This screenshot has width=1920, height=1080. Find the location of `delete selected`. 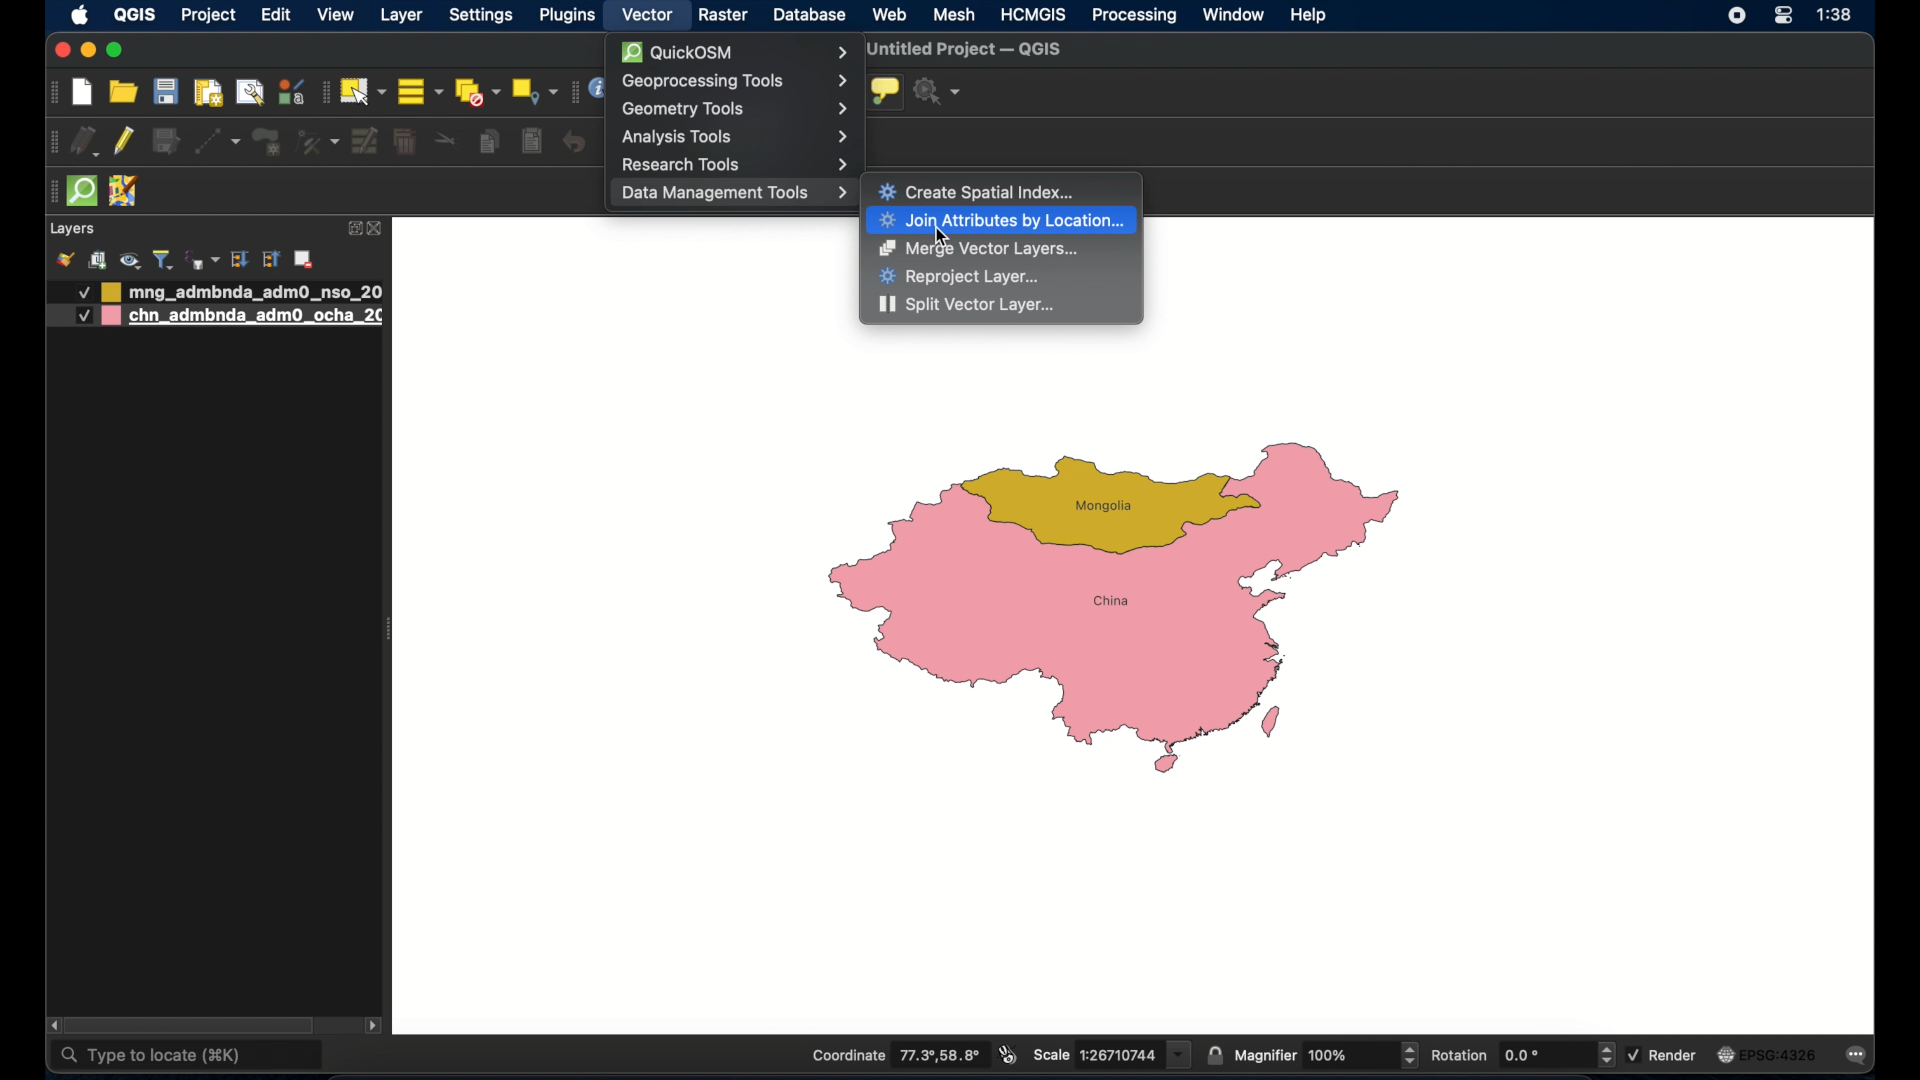

delete selected is located at coordinates (405, 142).